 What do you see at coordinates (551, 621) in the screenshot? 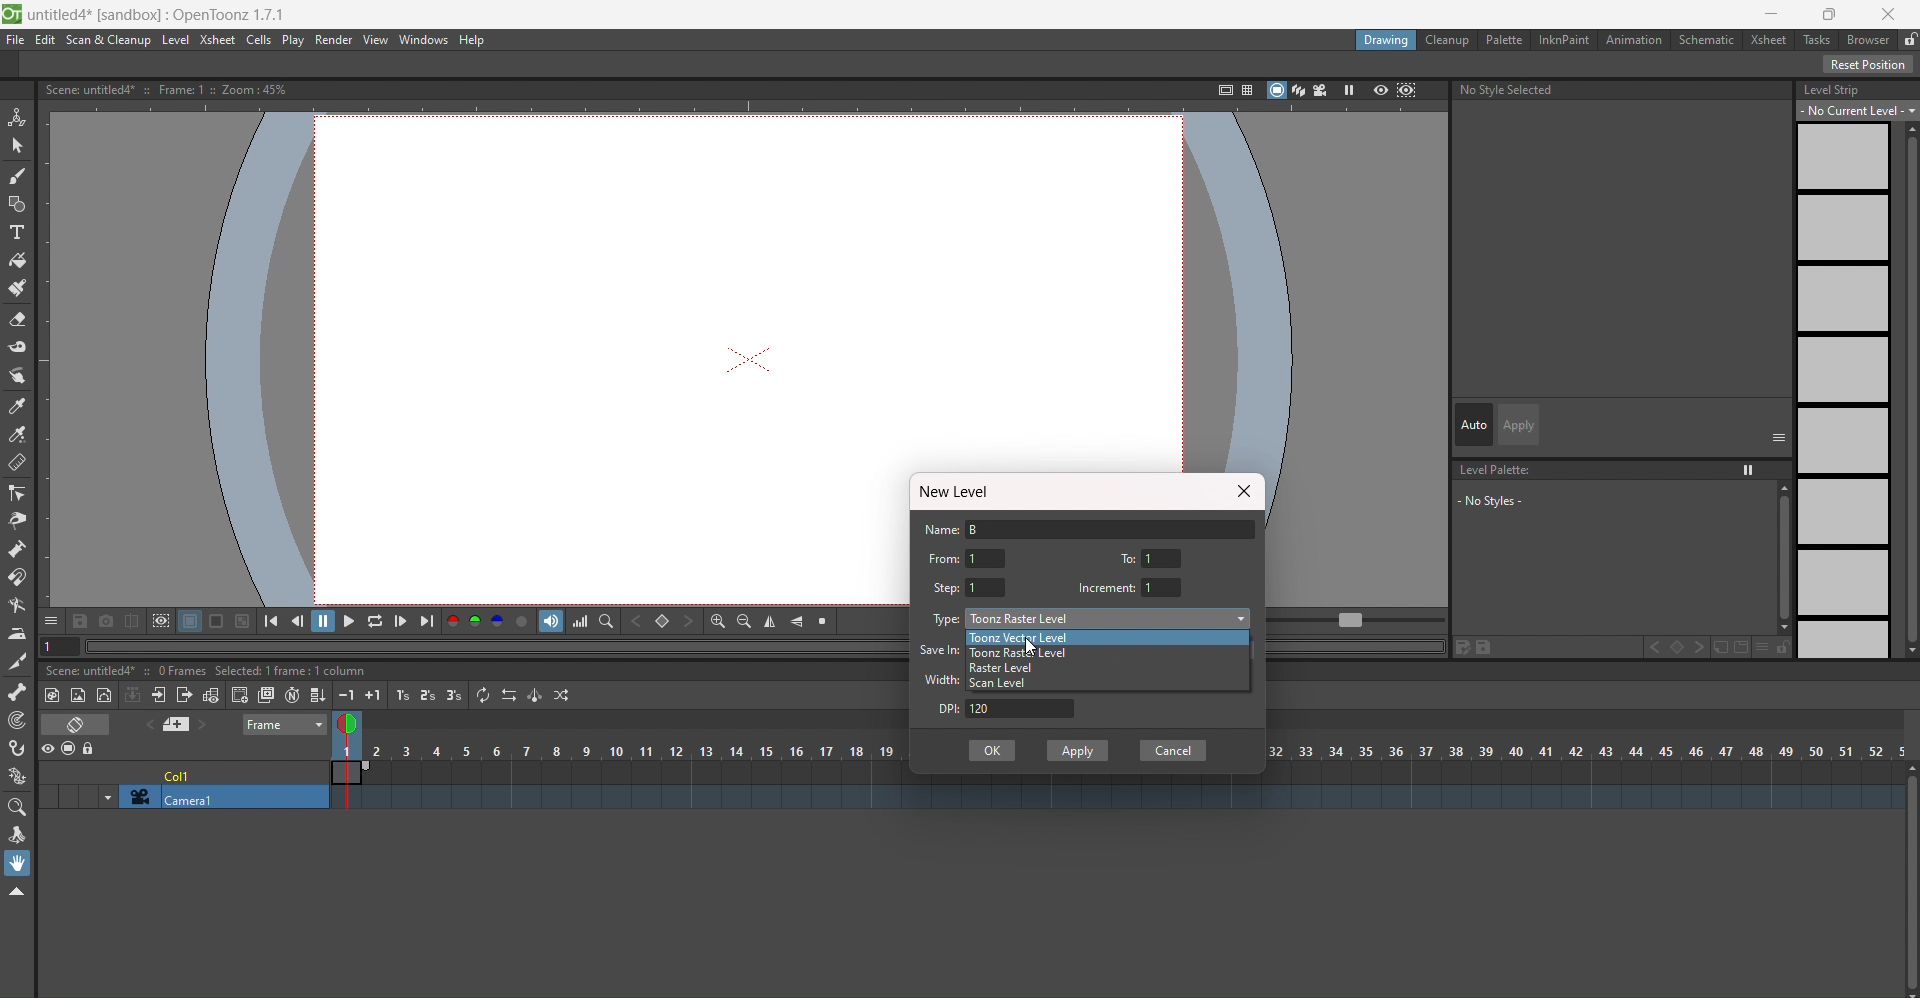
I see `soundtrack` at bounding box center [551, 621].